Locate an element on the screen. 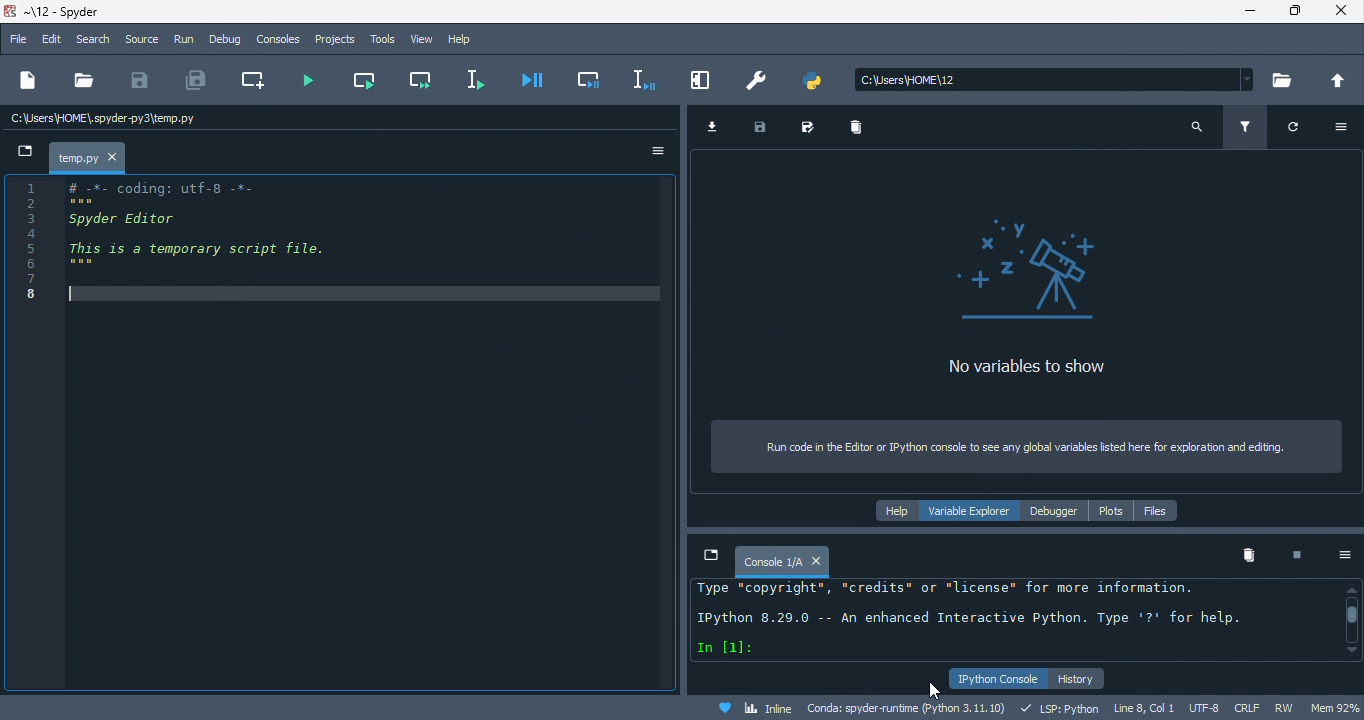 The width and height of the screenshot is (1364, 720). option is located at coordinates (1347, 129).